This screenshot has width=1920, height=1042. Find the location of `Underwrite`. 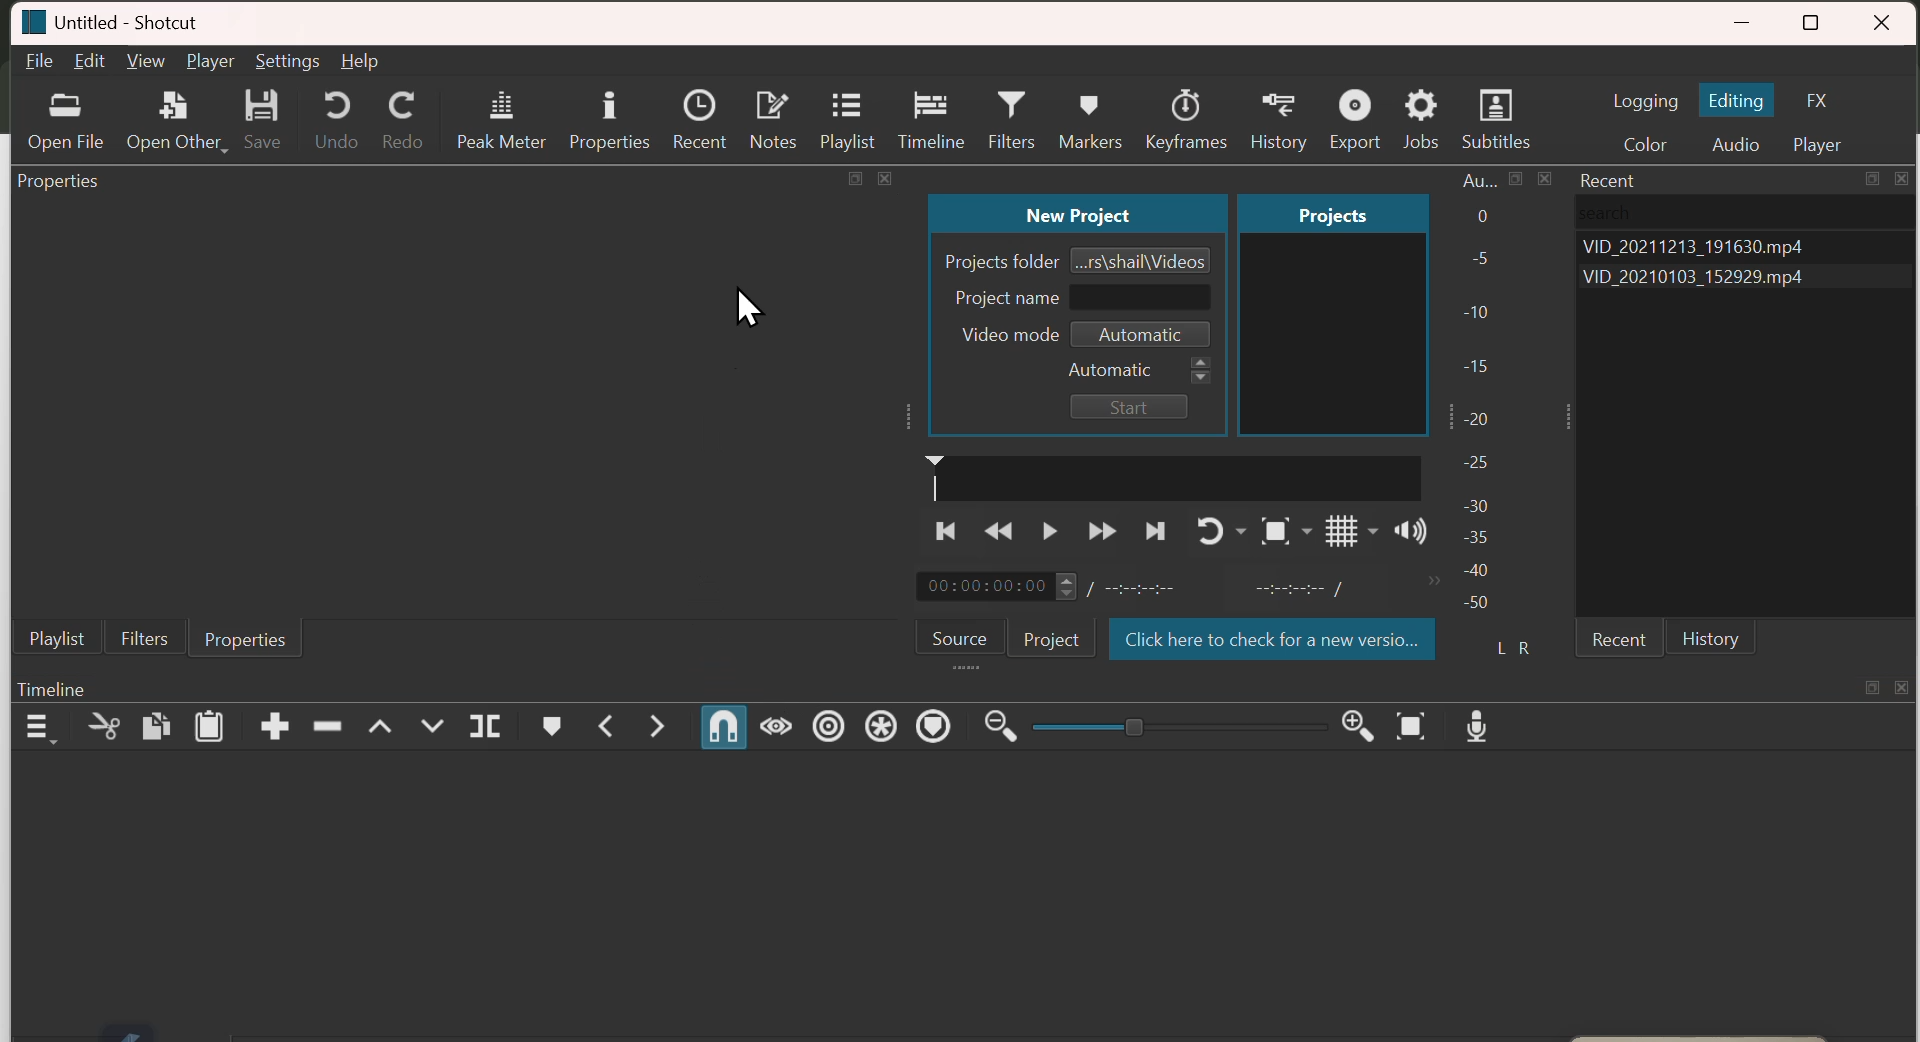

Underwrite is located at coordinates (432, 724).